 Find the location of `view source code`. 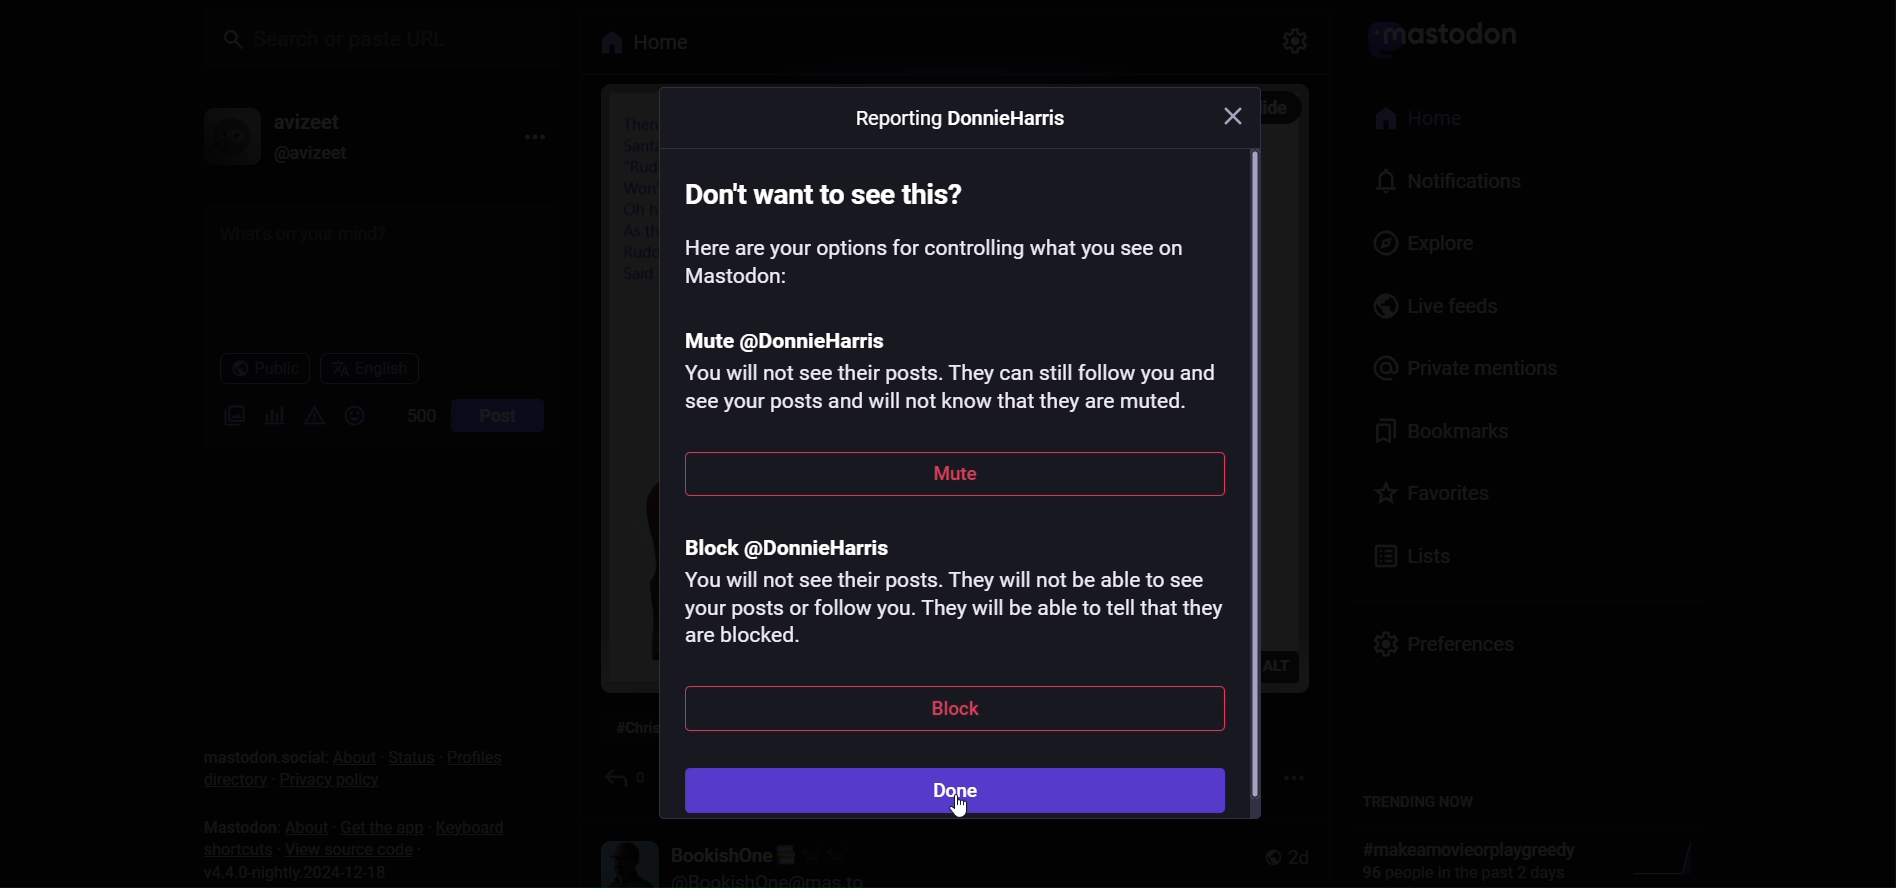

view source code is located at coordinates (353, 849).